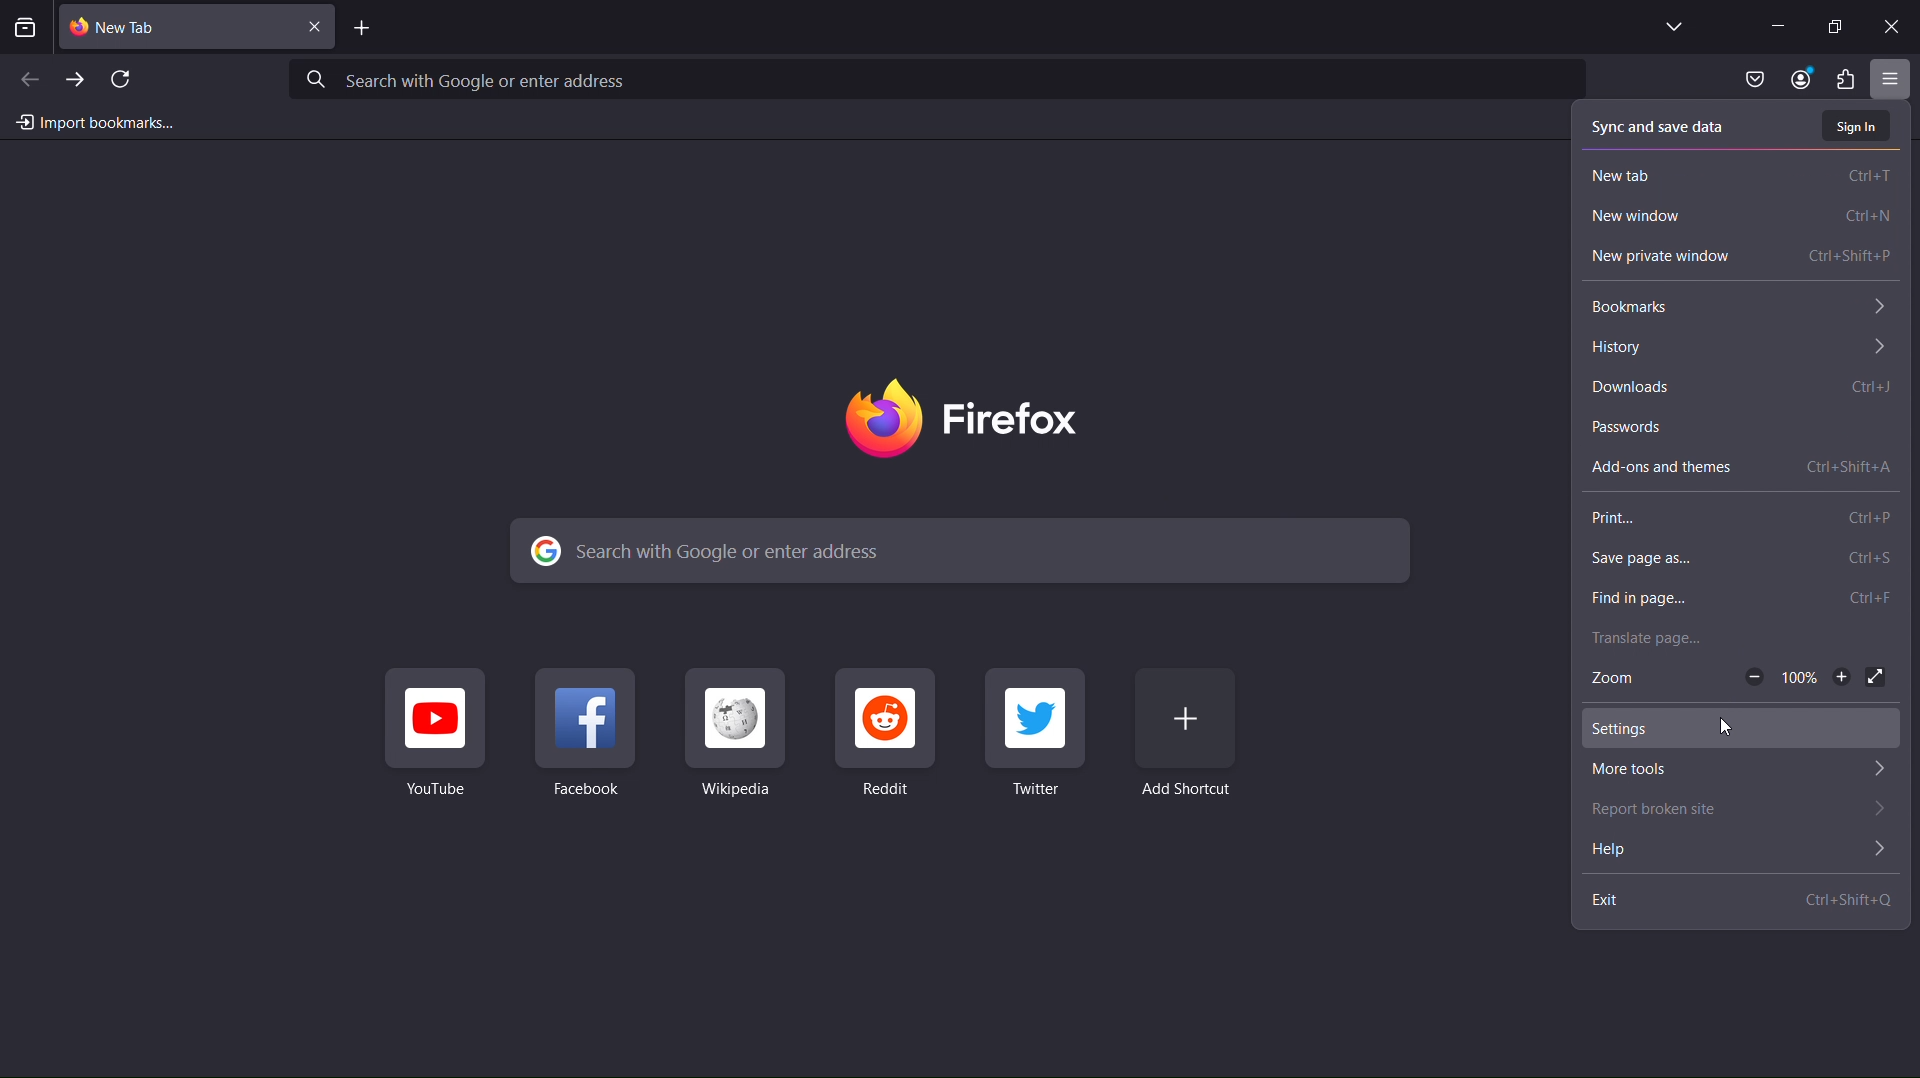 Image resolution: width=1920 pixels, height=1078 pixels. Describe the element at coordinates (1746, 851) in the screenshot. I see `Help` at that location.